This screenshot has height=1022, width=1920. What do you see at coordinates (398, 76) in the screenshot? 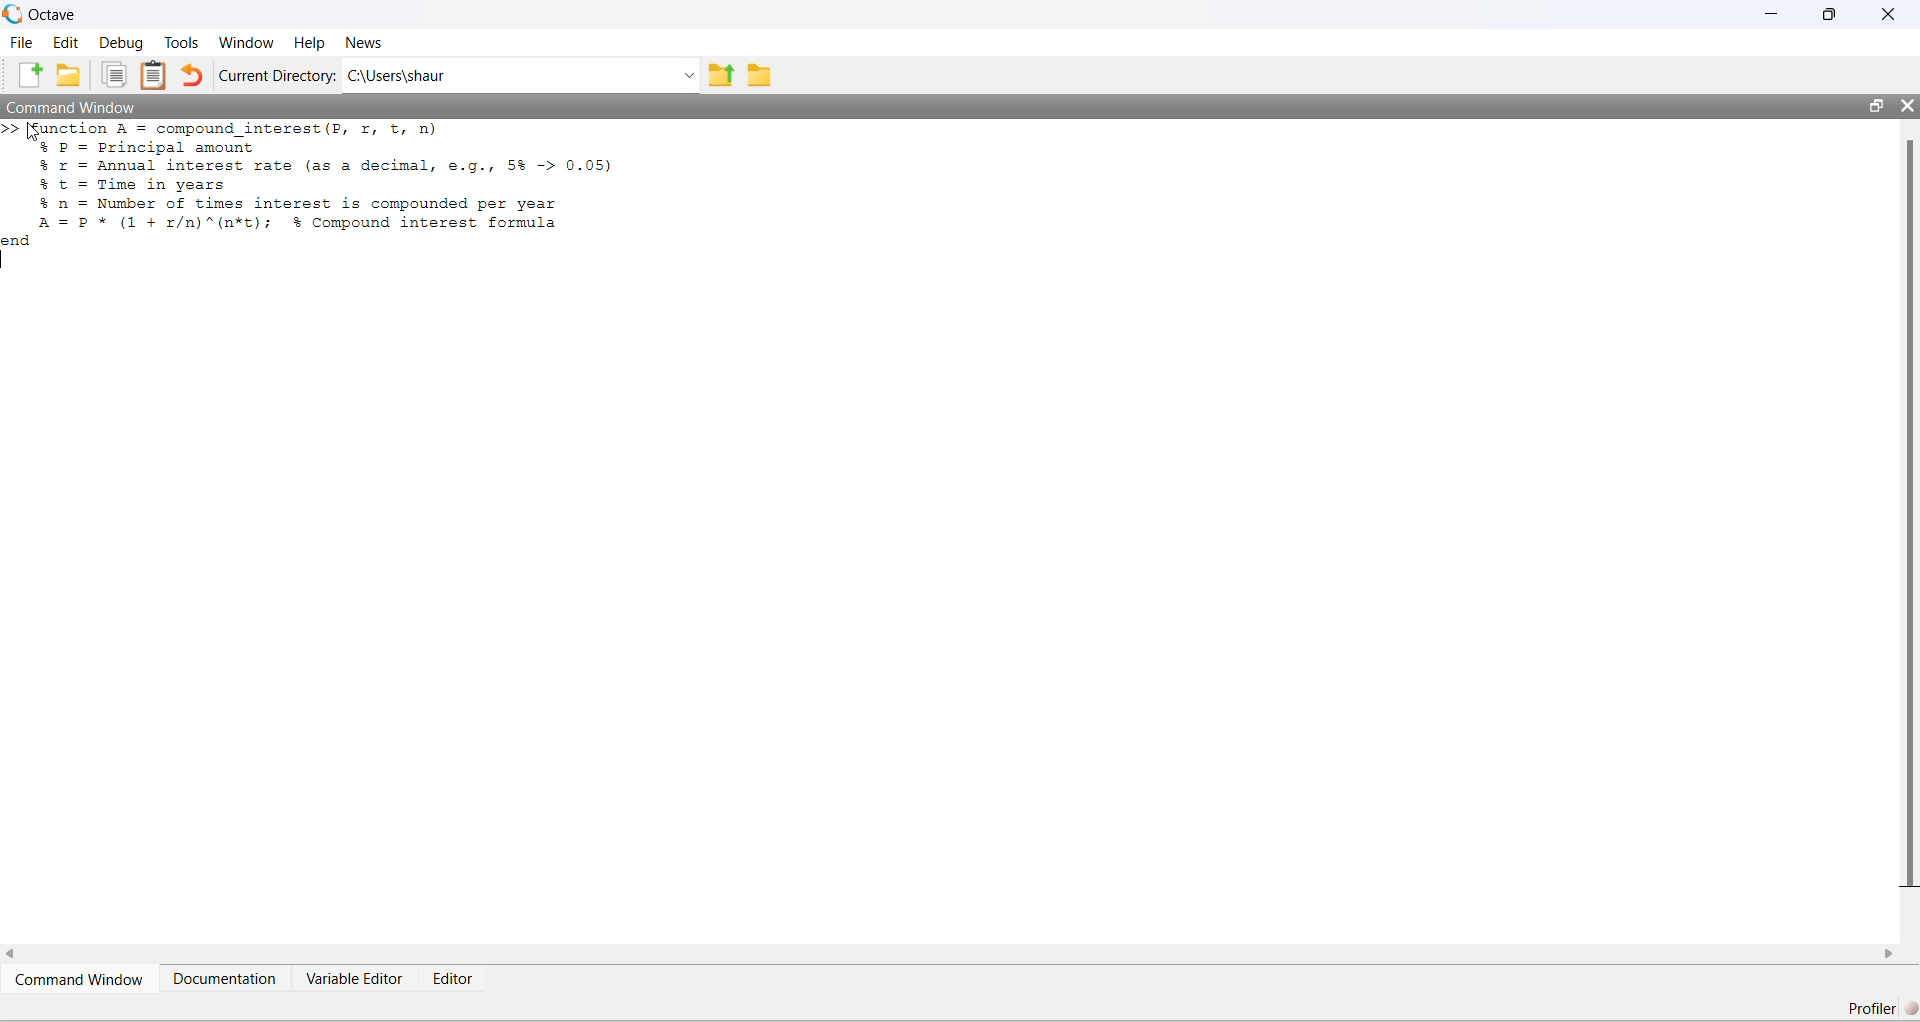
I see `C:\Users\shaur` at bounding box center [398, 76].